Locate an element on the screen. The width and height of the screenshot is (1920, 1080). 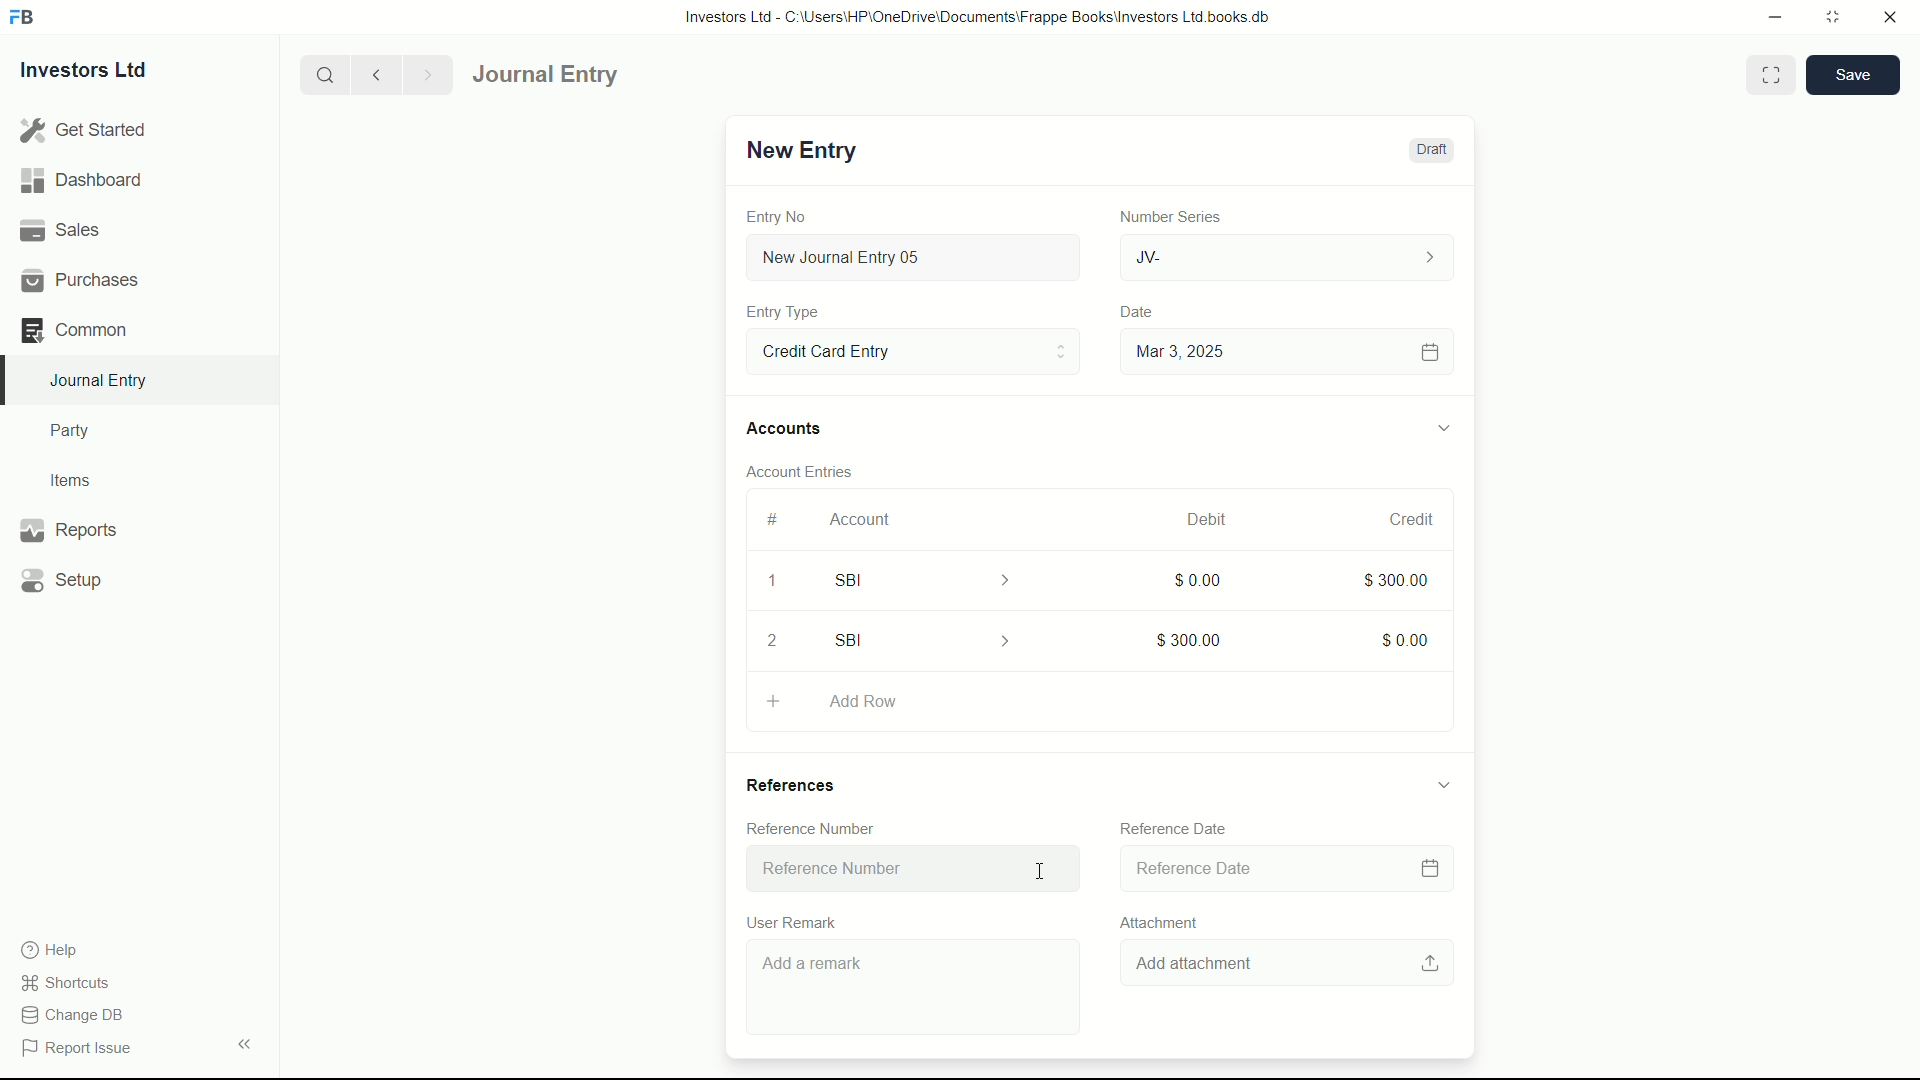
maximize is located at coordinates (1832, 15).